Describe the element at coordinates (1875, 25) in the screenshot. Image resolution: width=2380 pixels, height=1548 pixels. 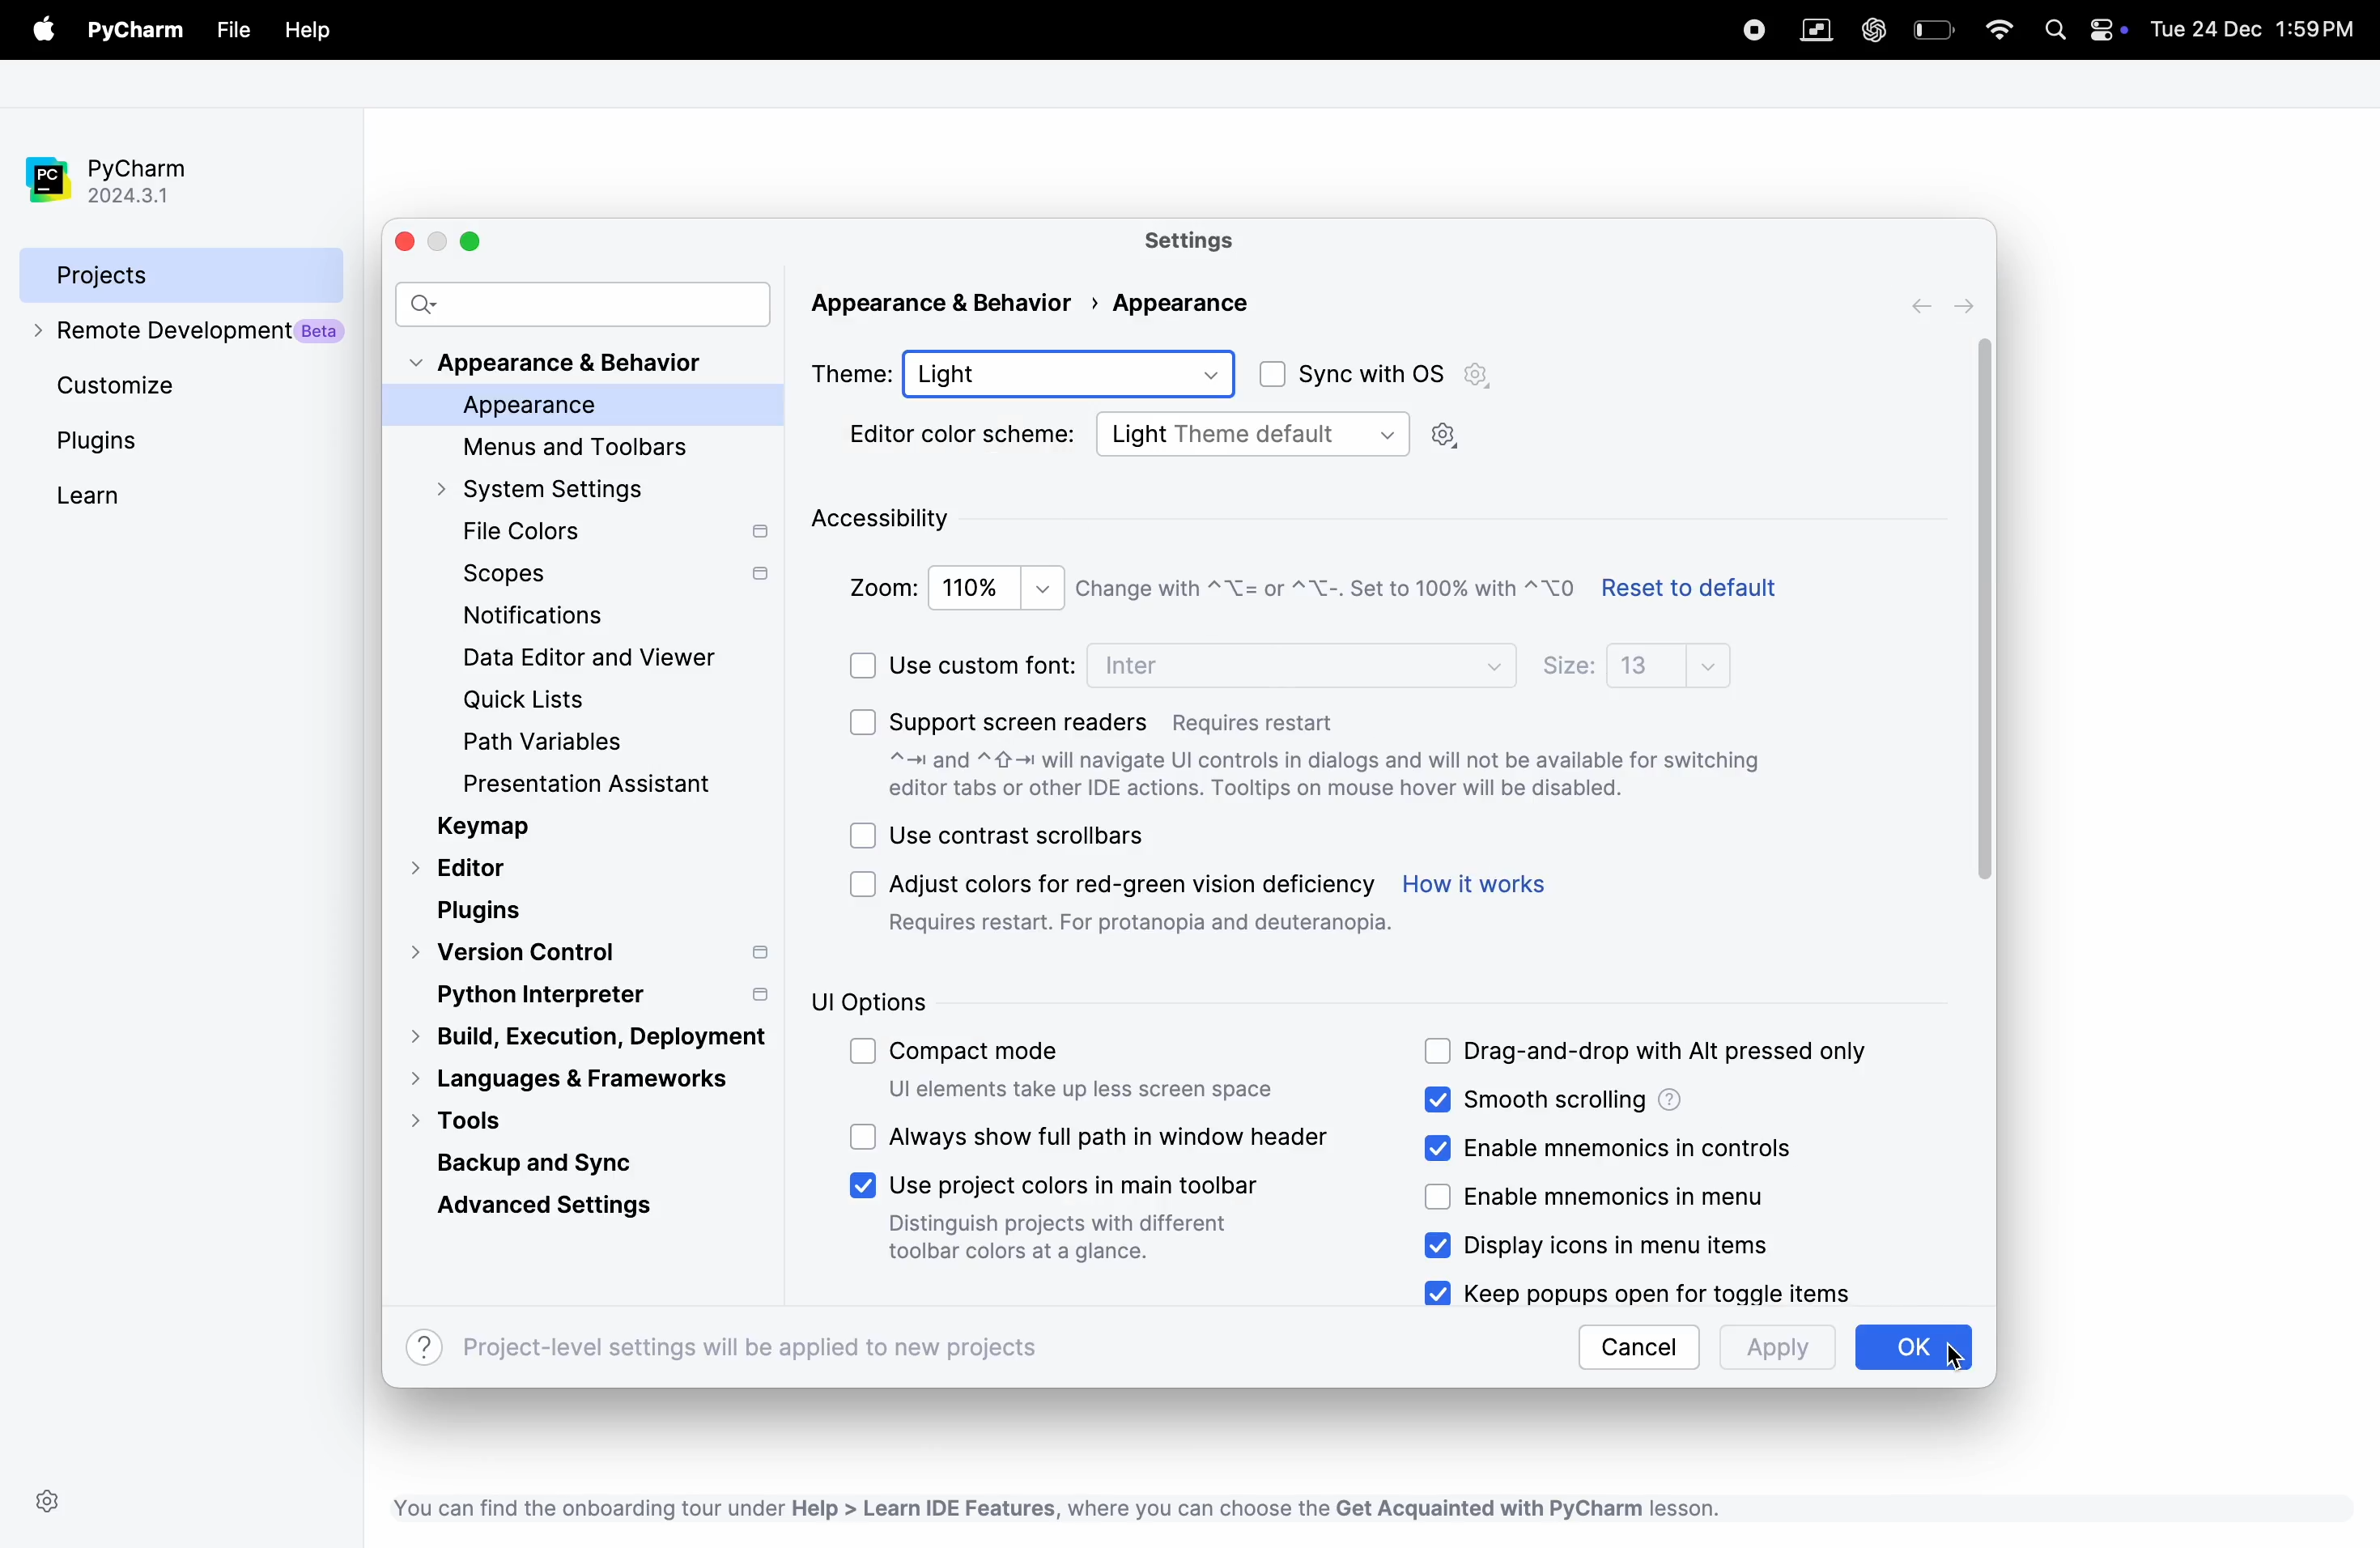
I see `chatgpt` at that location.